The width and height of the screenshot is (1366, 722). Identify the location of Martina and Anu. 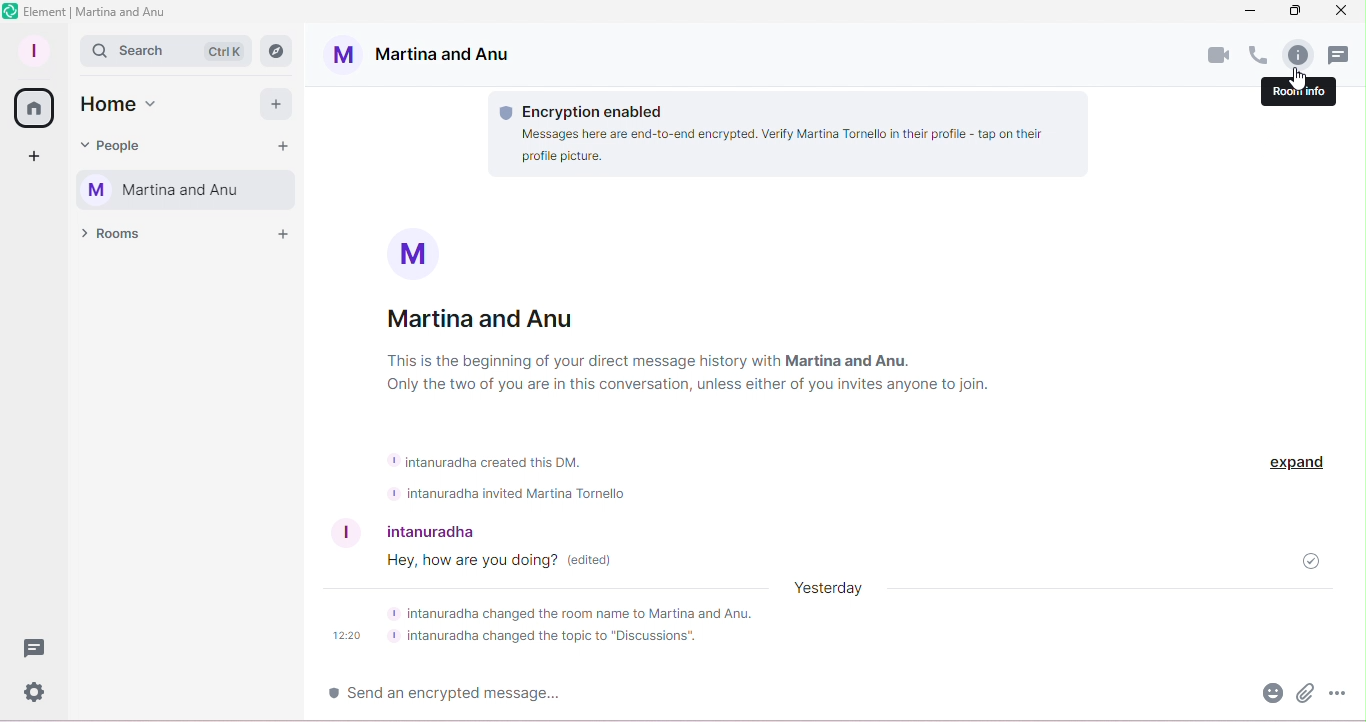
(425, 57).